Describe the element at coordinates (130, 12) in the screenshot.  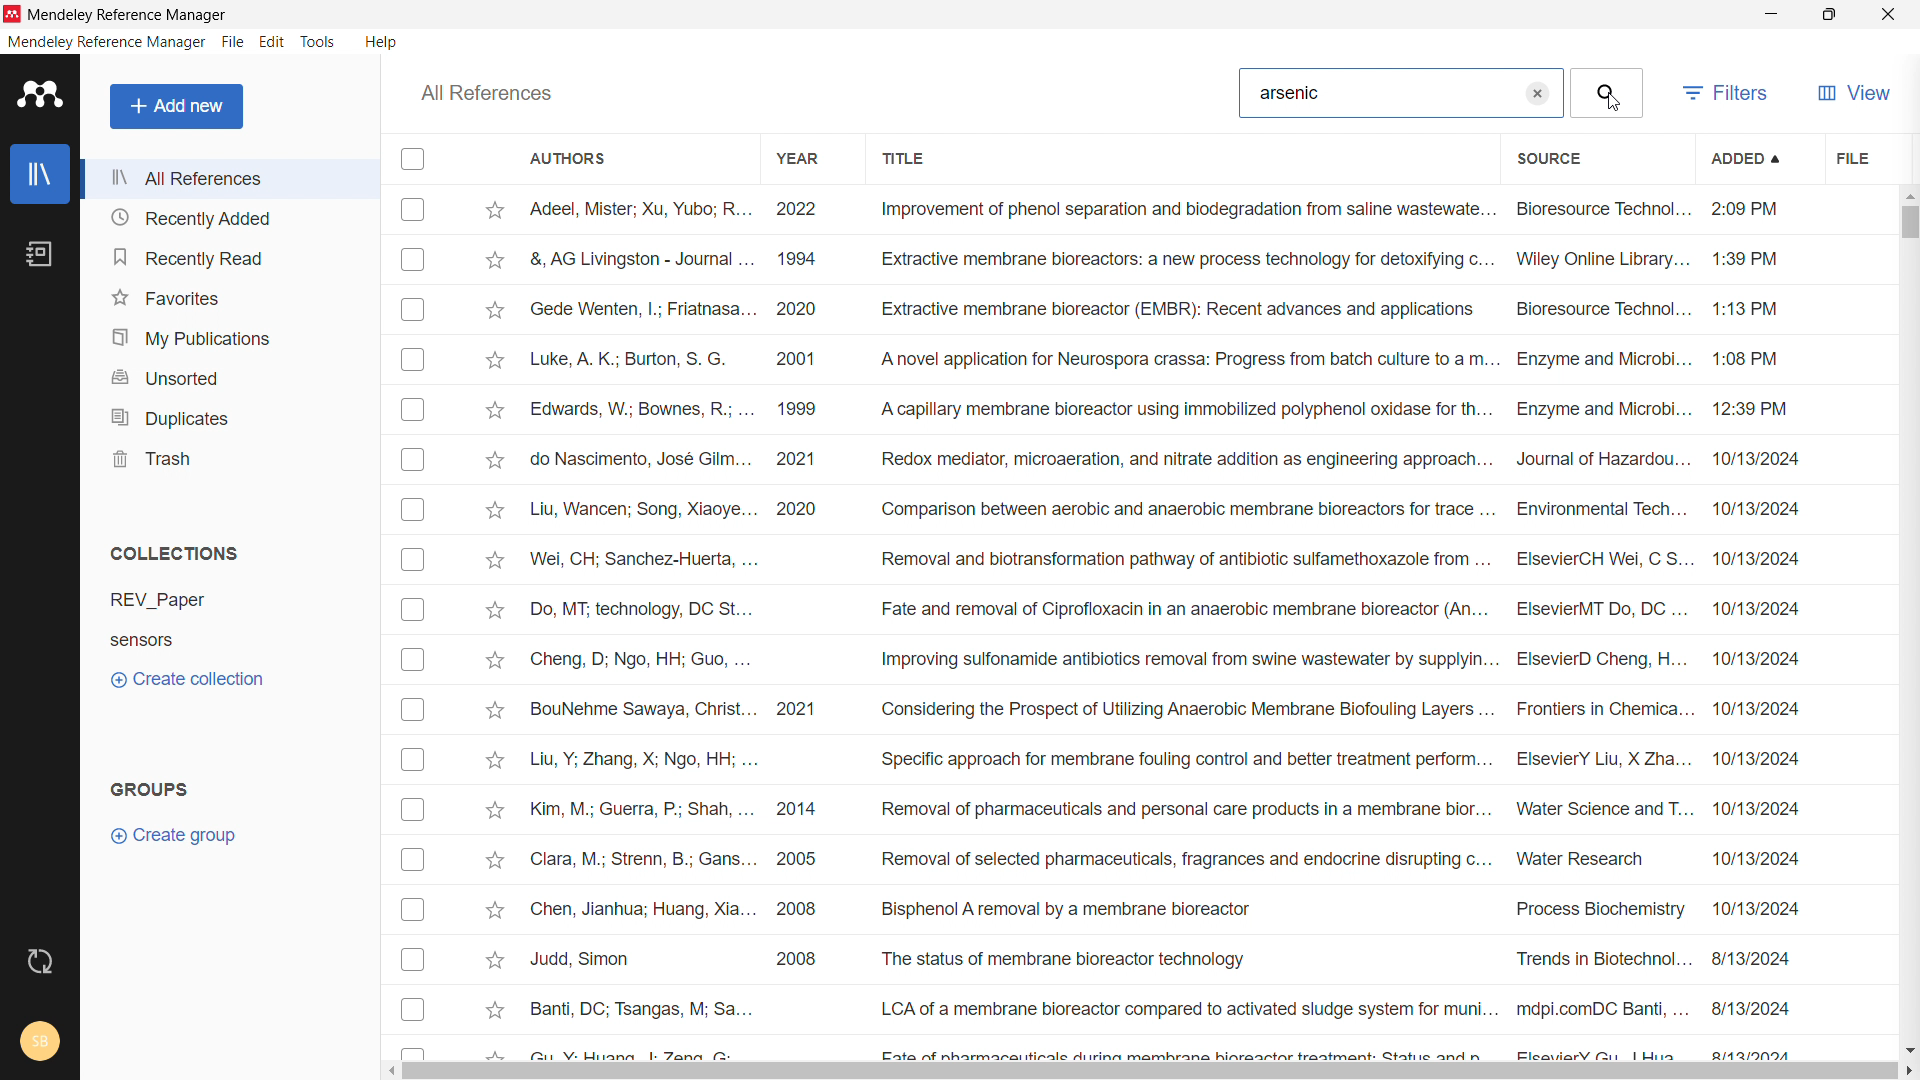
I see `Mendeley Reference Manager` at that location.